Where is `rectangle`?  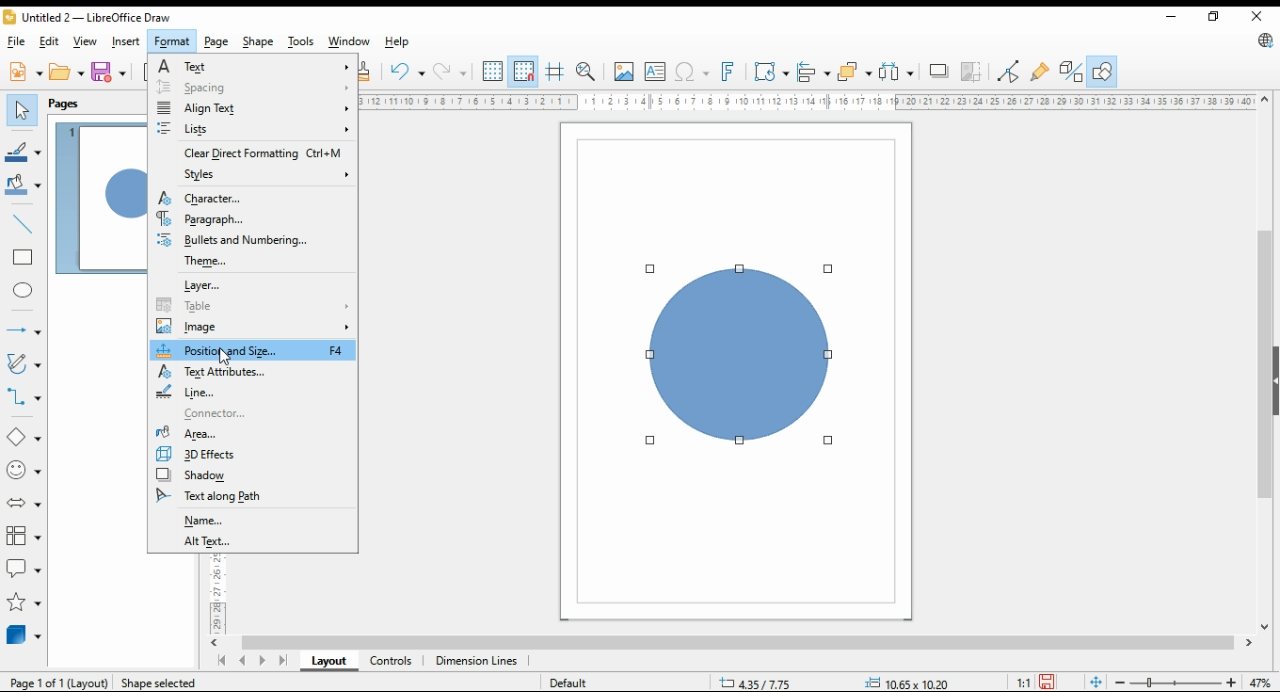 rectangle is located at coordinates (23, 258).